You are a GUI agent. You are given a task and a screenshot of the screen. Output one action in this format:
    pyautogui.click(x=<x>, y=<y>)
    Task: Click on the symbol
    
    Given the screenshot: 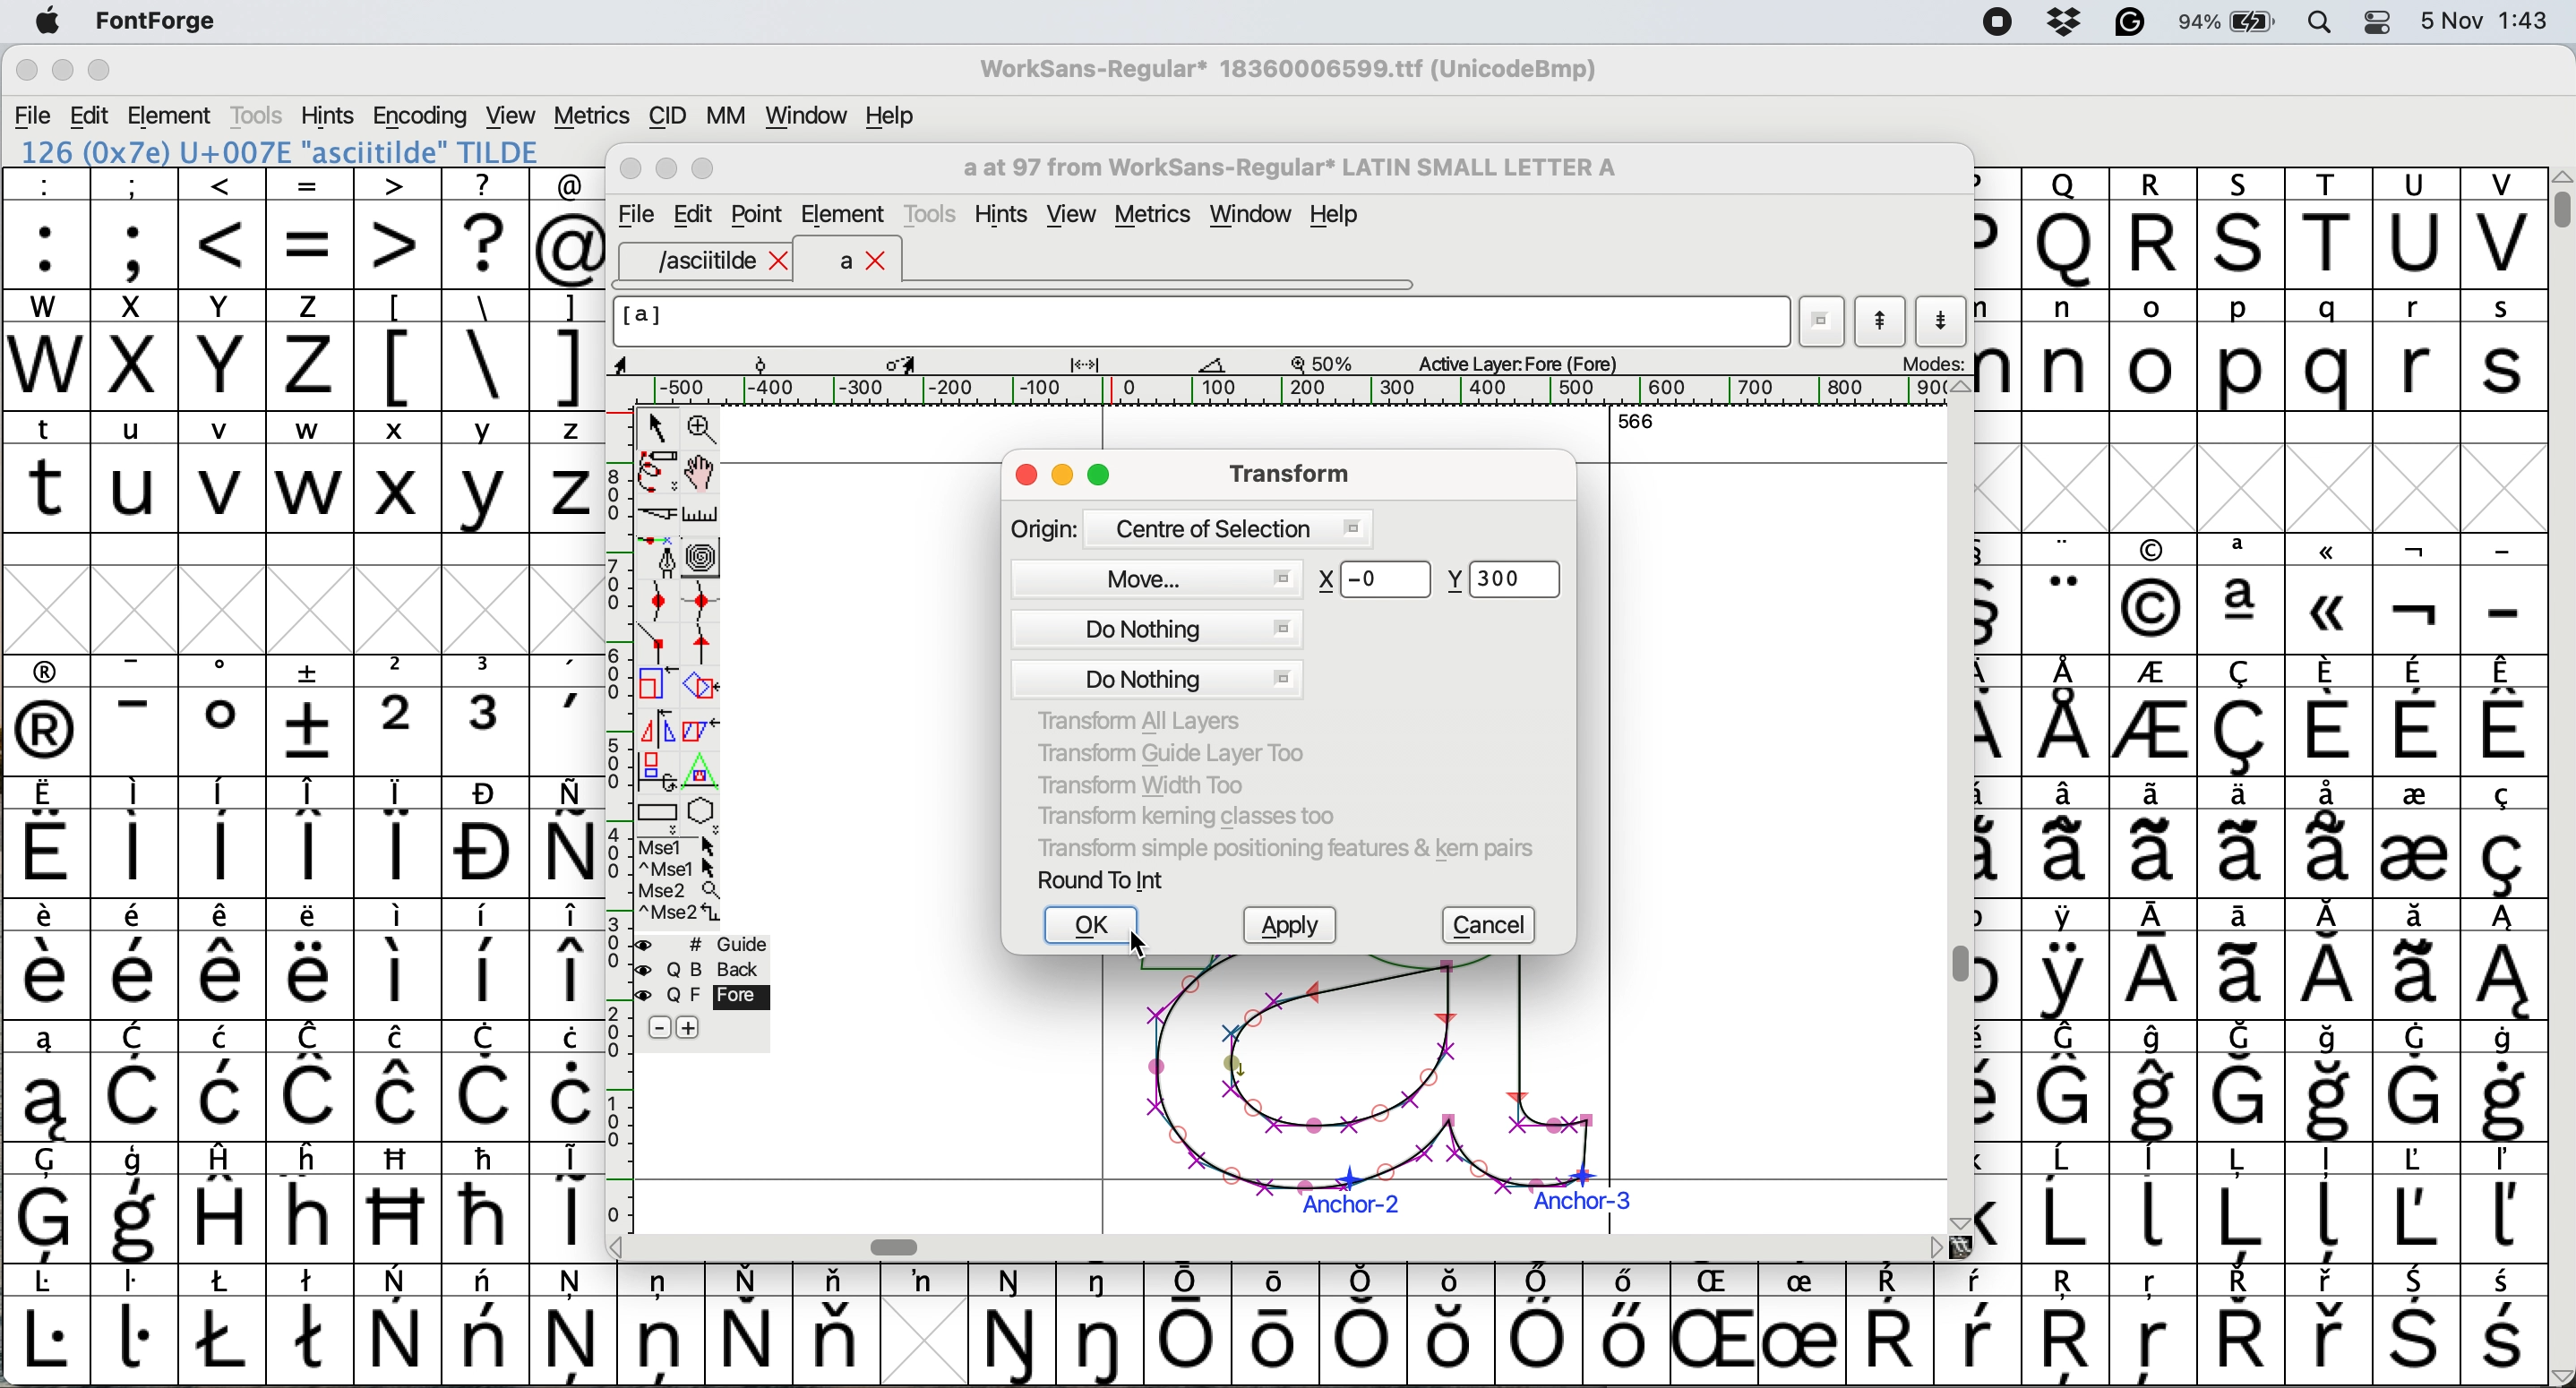 What is the action you would take?
    pyautogui.click(x=2329, y=715)
    